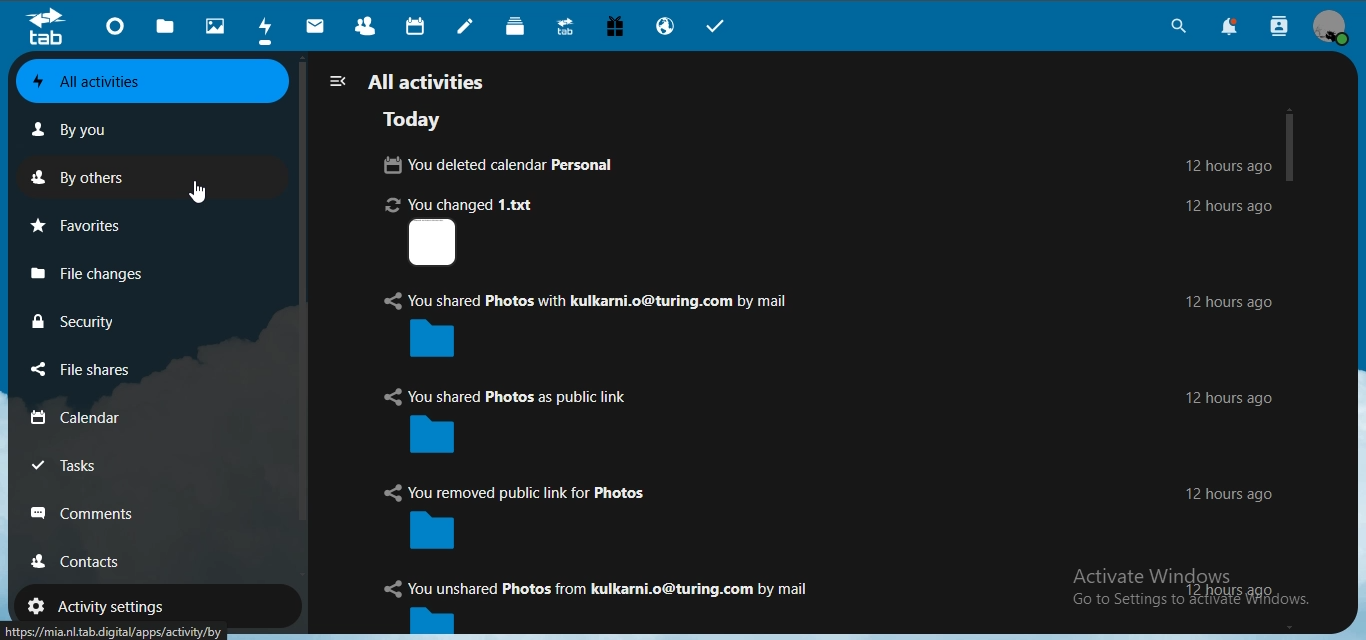 This screenshot has width=1366, height=640. What do you see at coordinates (102, 605) in the screenshot?
I see `activity settings` at bounding box center [102, 605].